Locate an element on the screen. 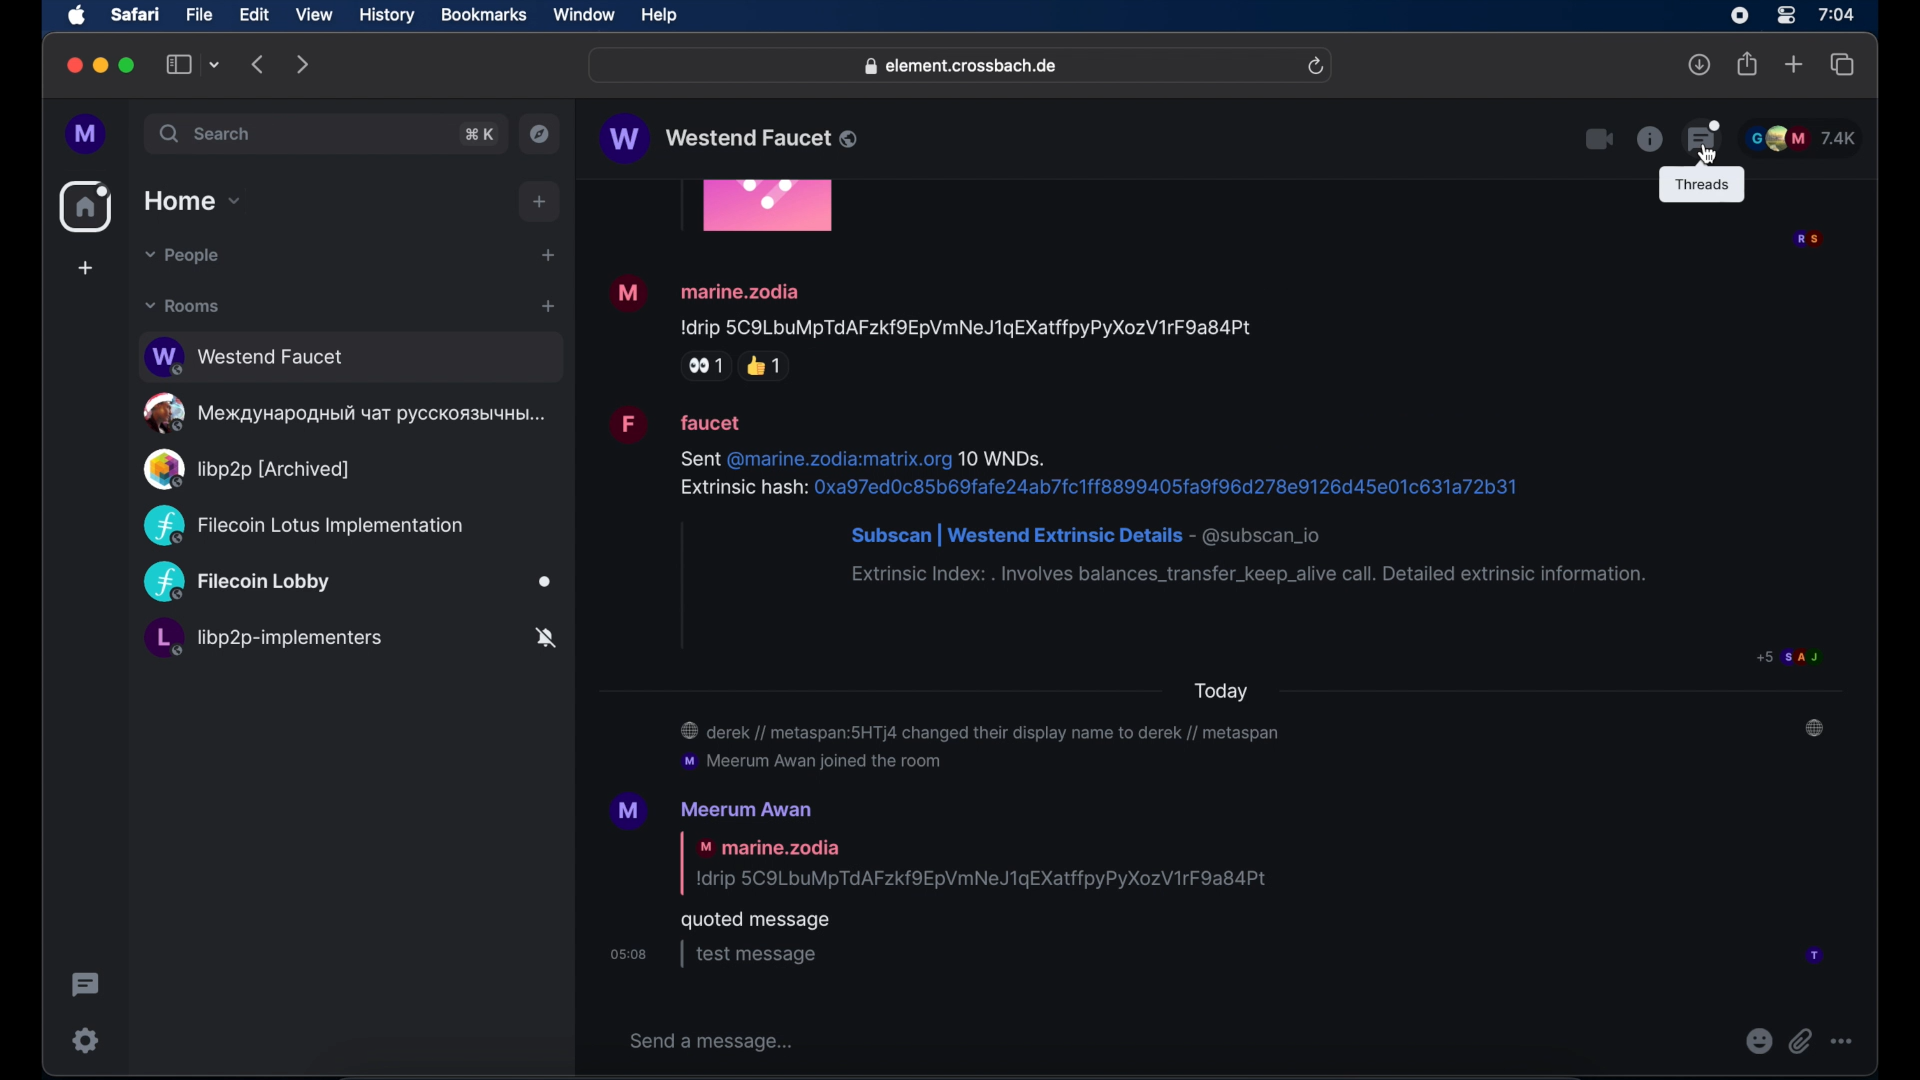 Image resolution: width=1920 pixels, height=1080 pixels.  Filecoin Lobby is located at coordinates (273, 581).